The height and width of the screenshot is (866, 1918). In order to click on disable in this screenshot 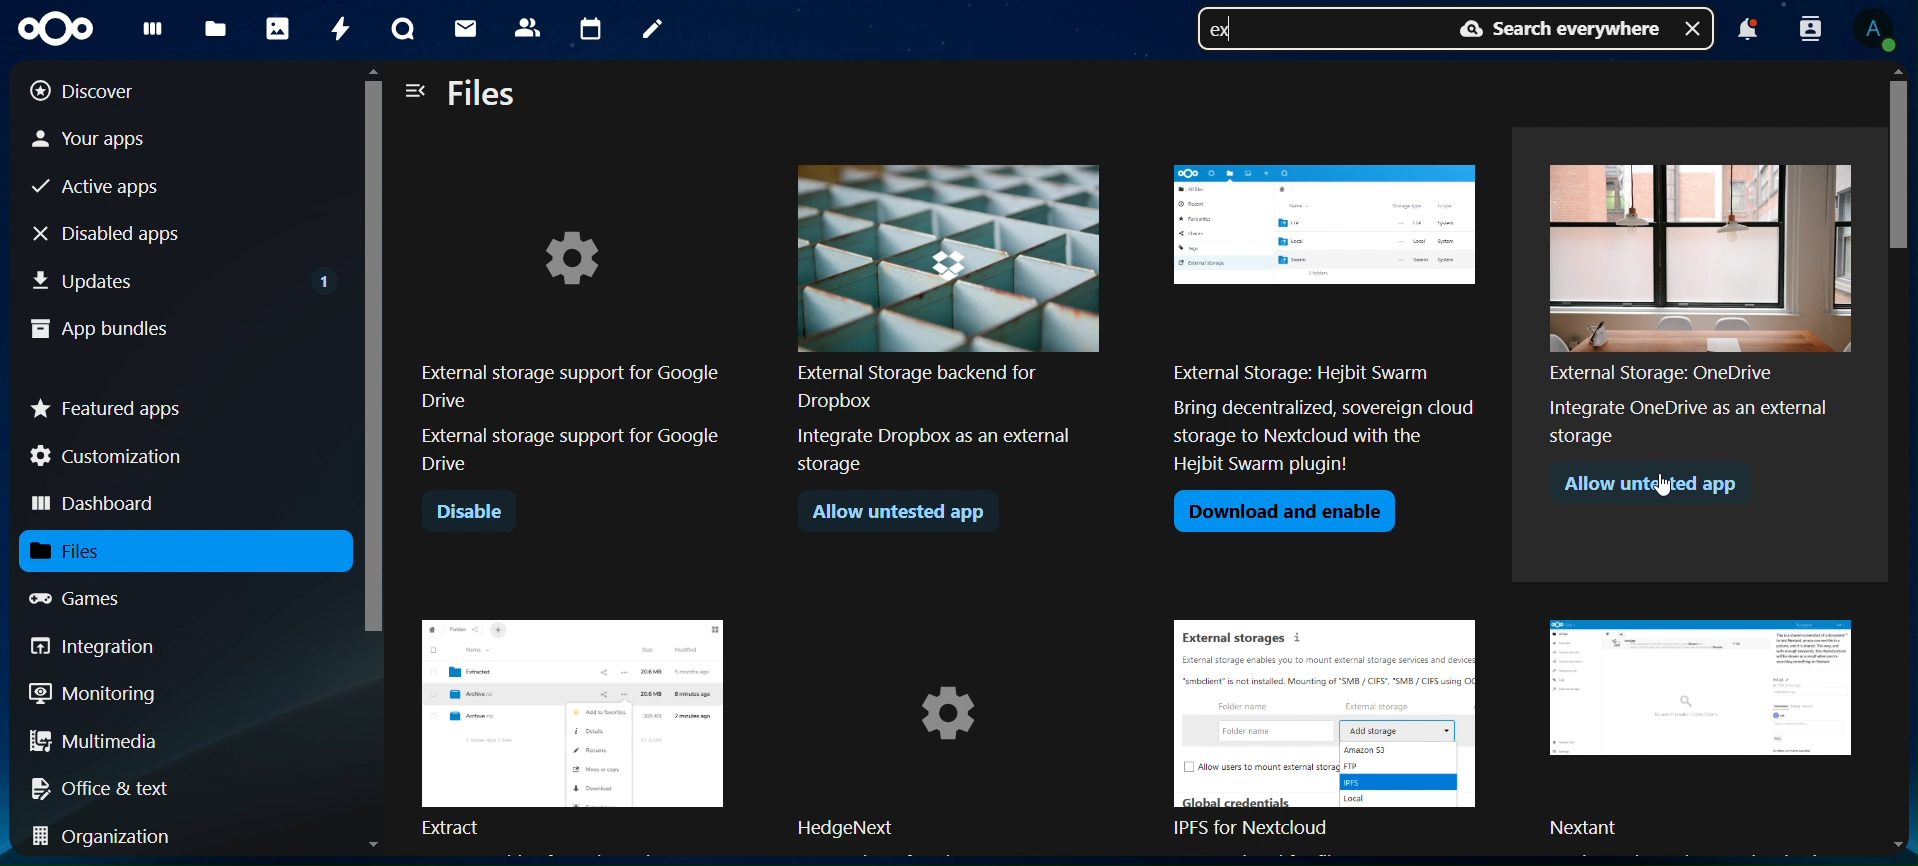, I will do `click(469, 513)`.